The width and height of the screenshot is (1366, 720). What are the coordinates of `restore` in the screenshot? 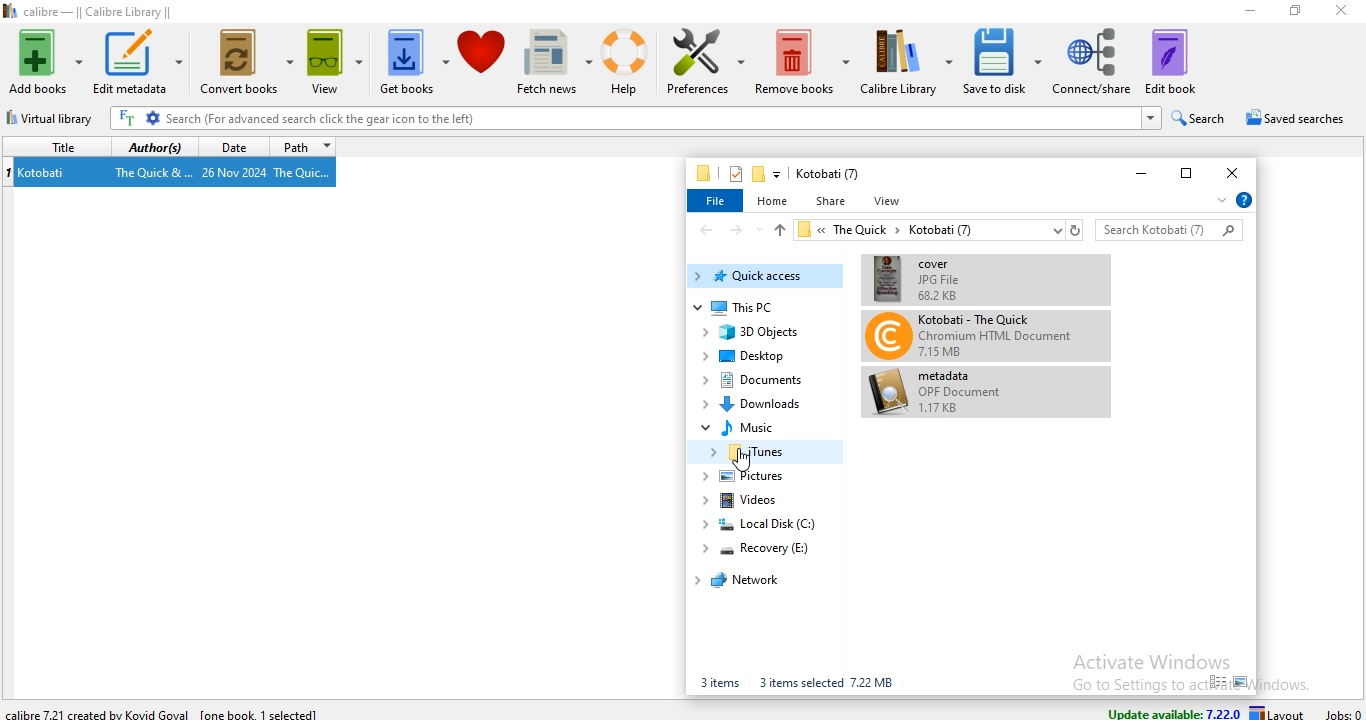 It's located at (1183, 171).